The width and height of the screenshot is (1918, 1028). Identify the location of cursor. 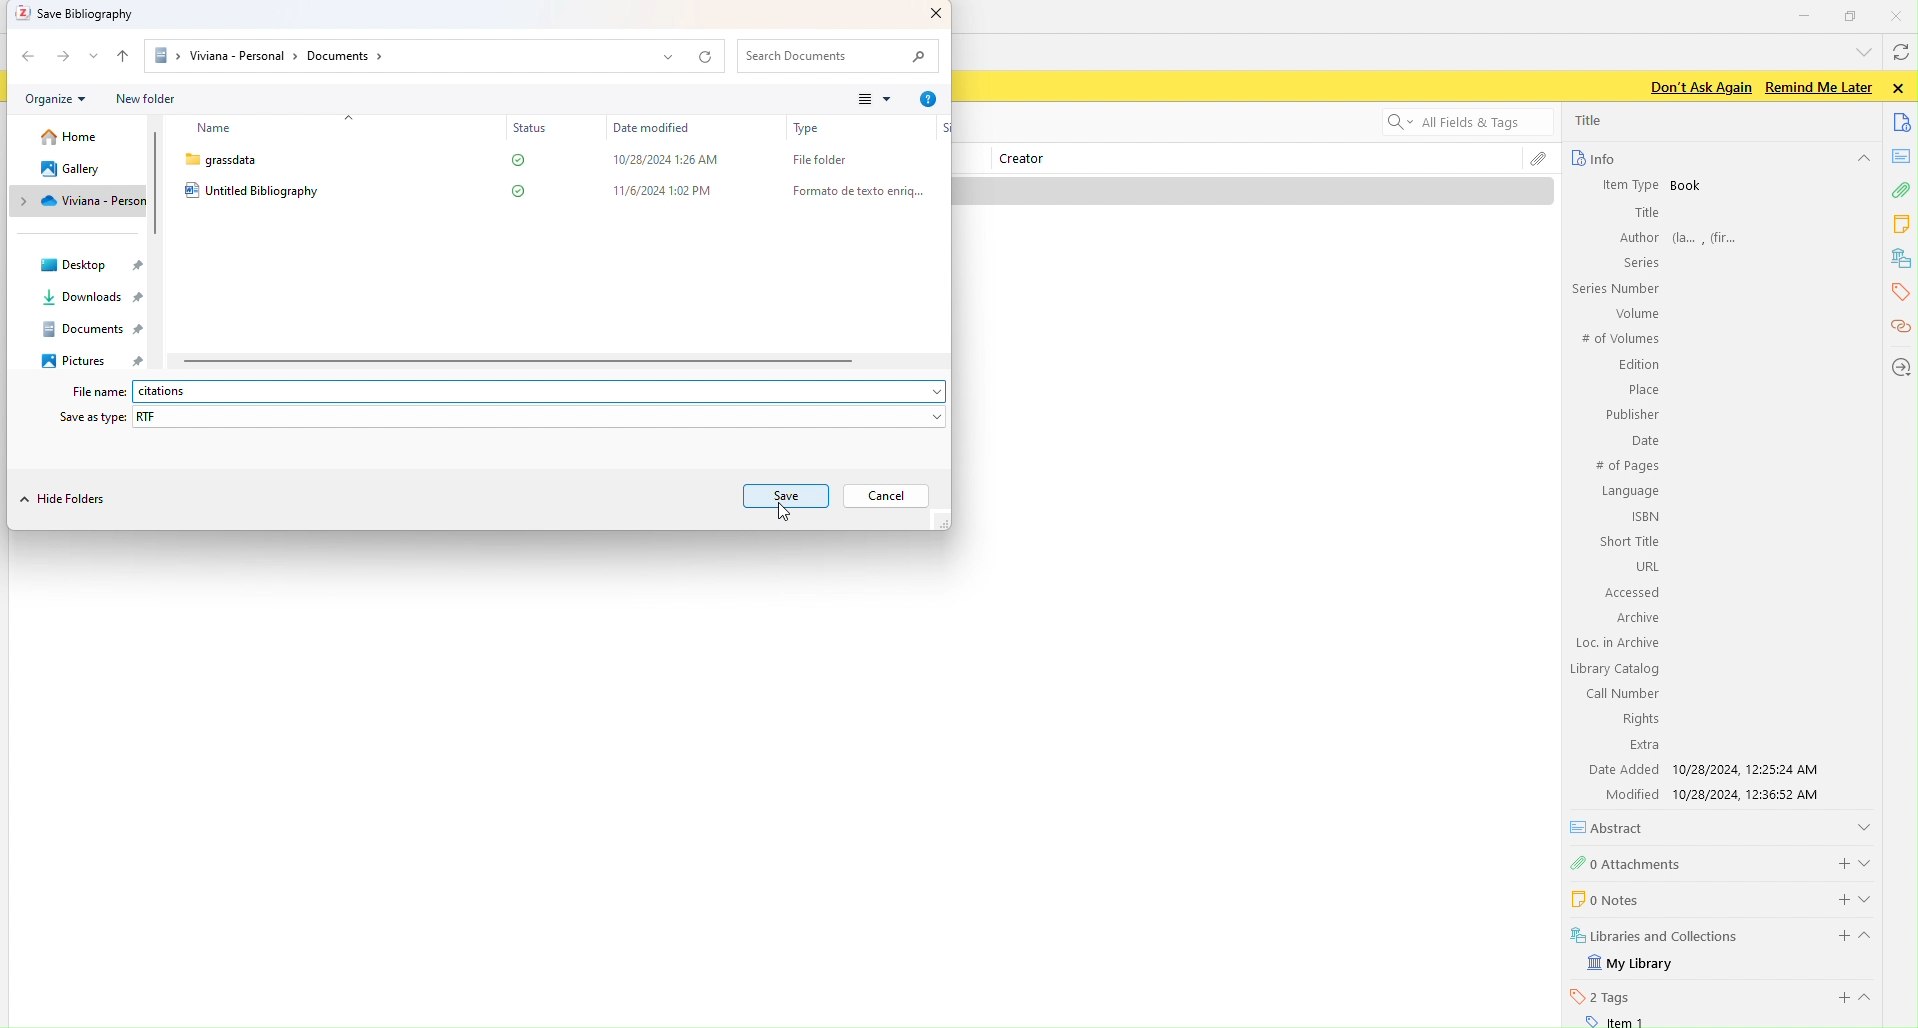
(779, 510).